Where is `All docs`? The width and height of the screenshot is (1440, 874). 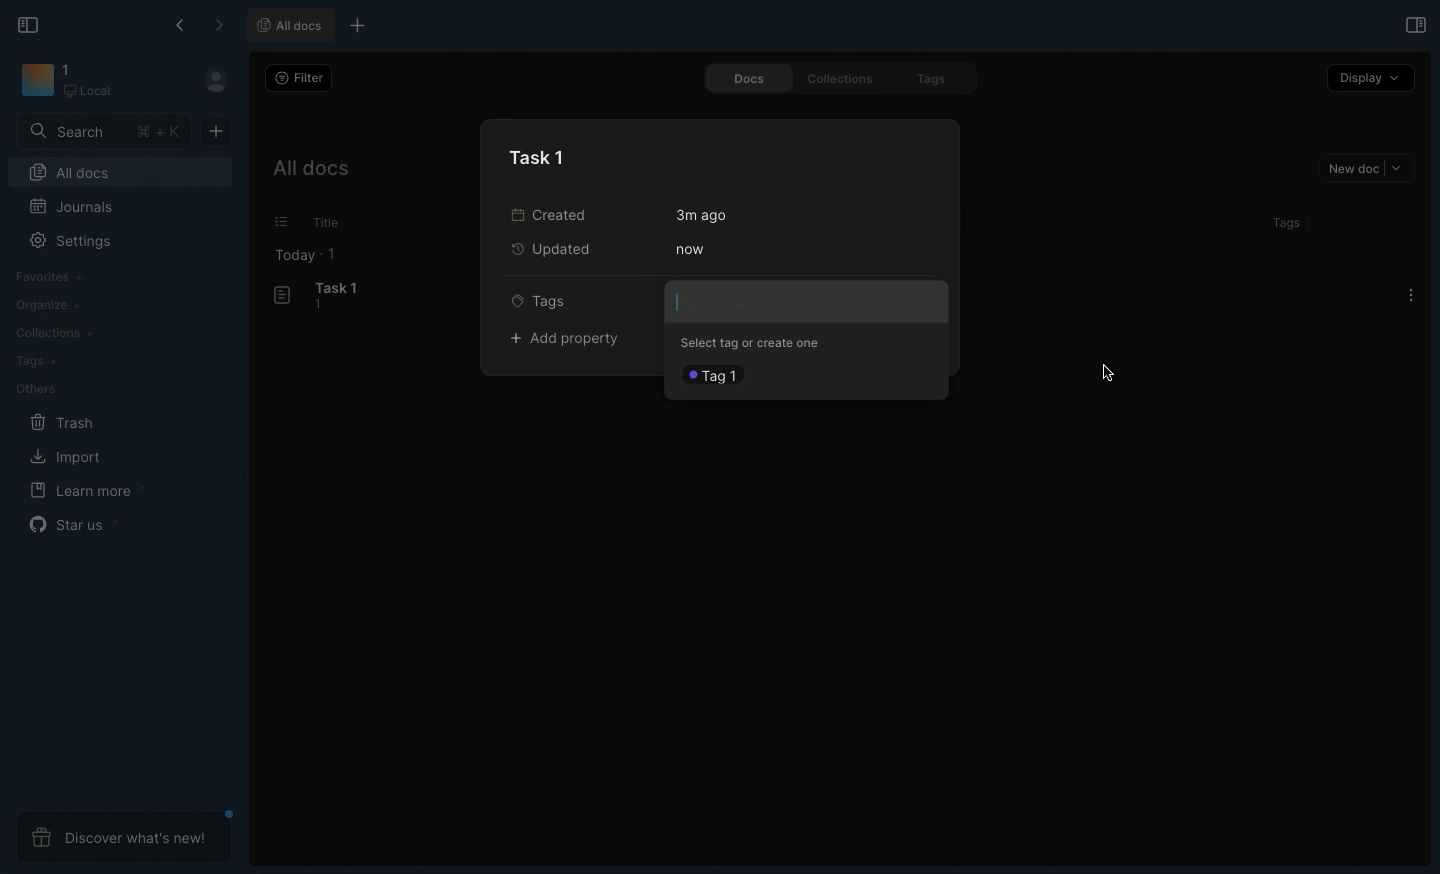
All docs is located at coordinates (70, 171).